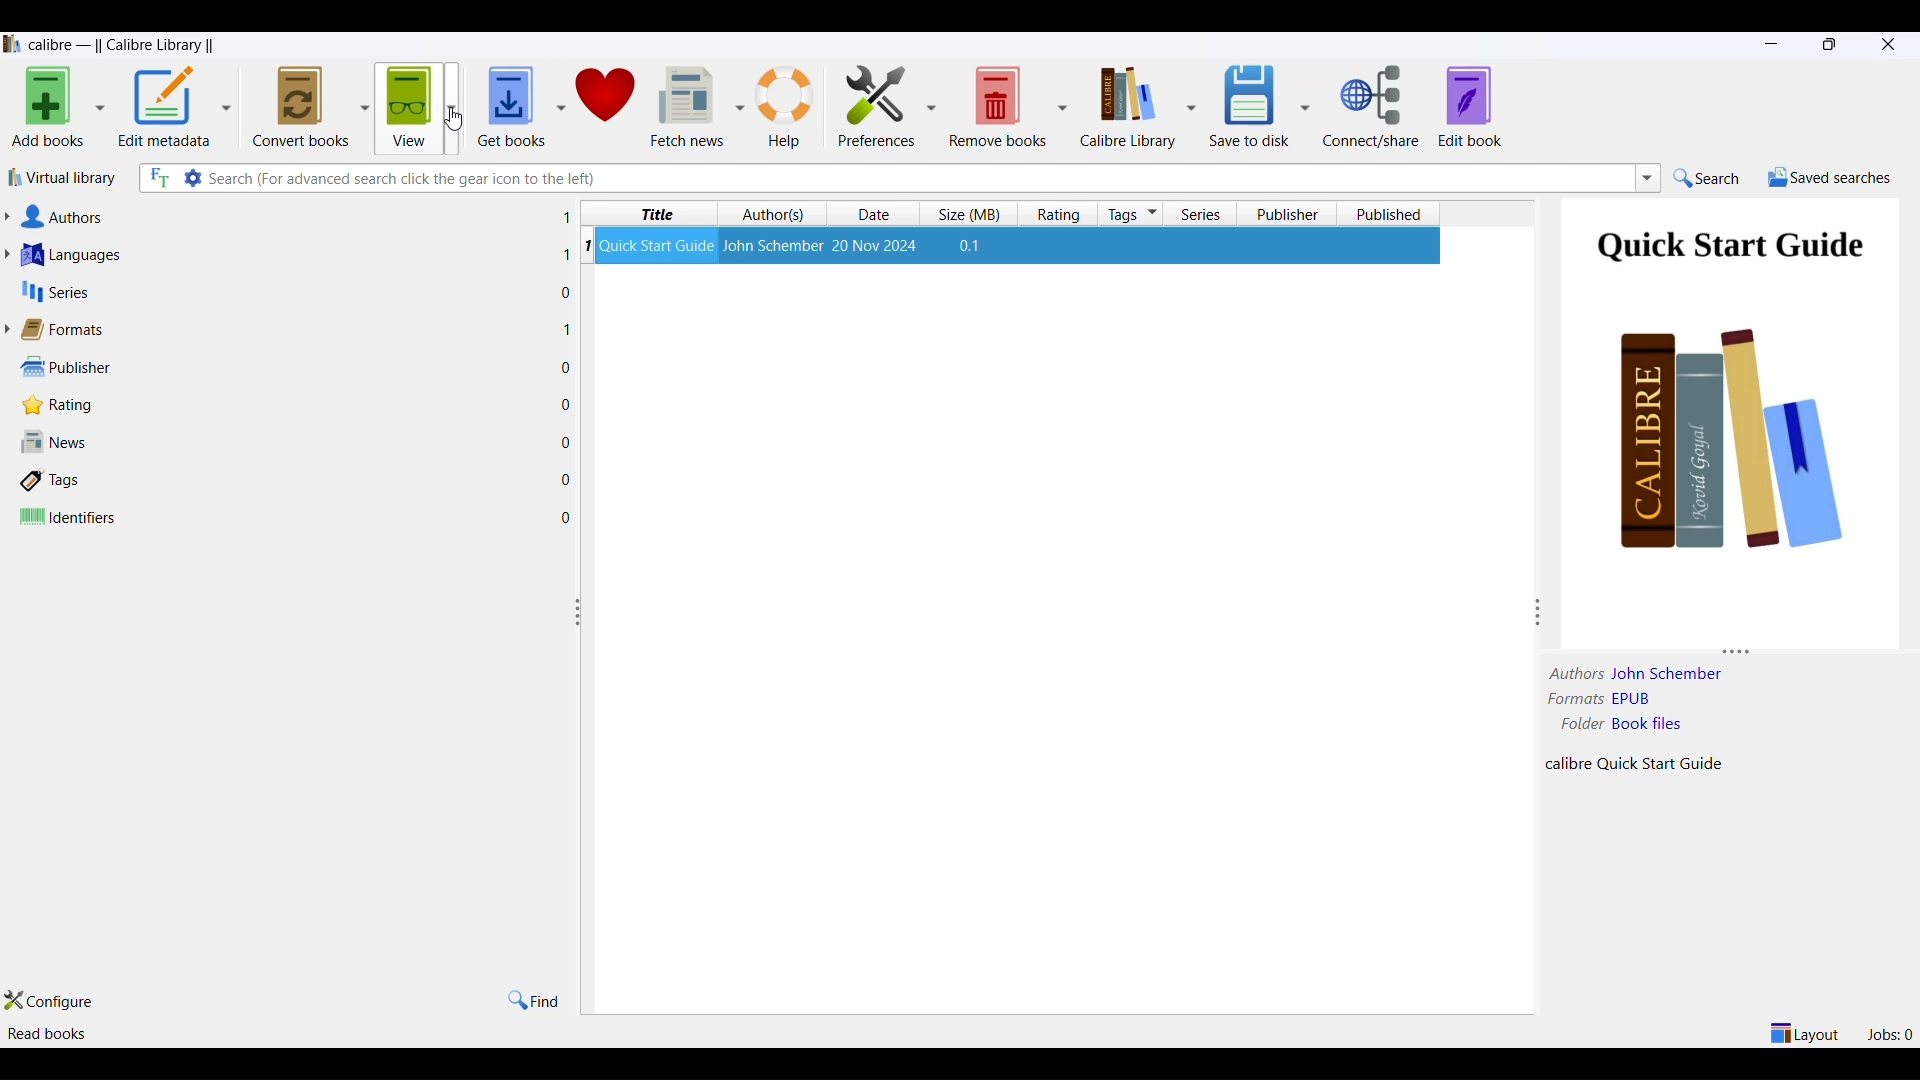 This screenshot has width=1920, height=1080. What do you see at coordinates (881, 214) in the screenshot?
I see `date` at bounding box center [881, 214].